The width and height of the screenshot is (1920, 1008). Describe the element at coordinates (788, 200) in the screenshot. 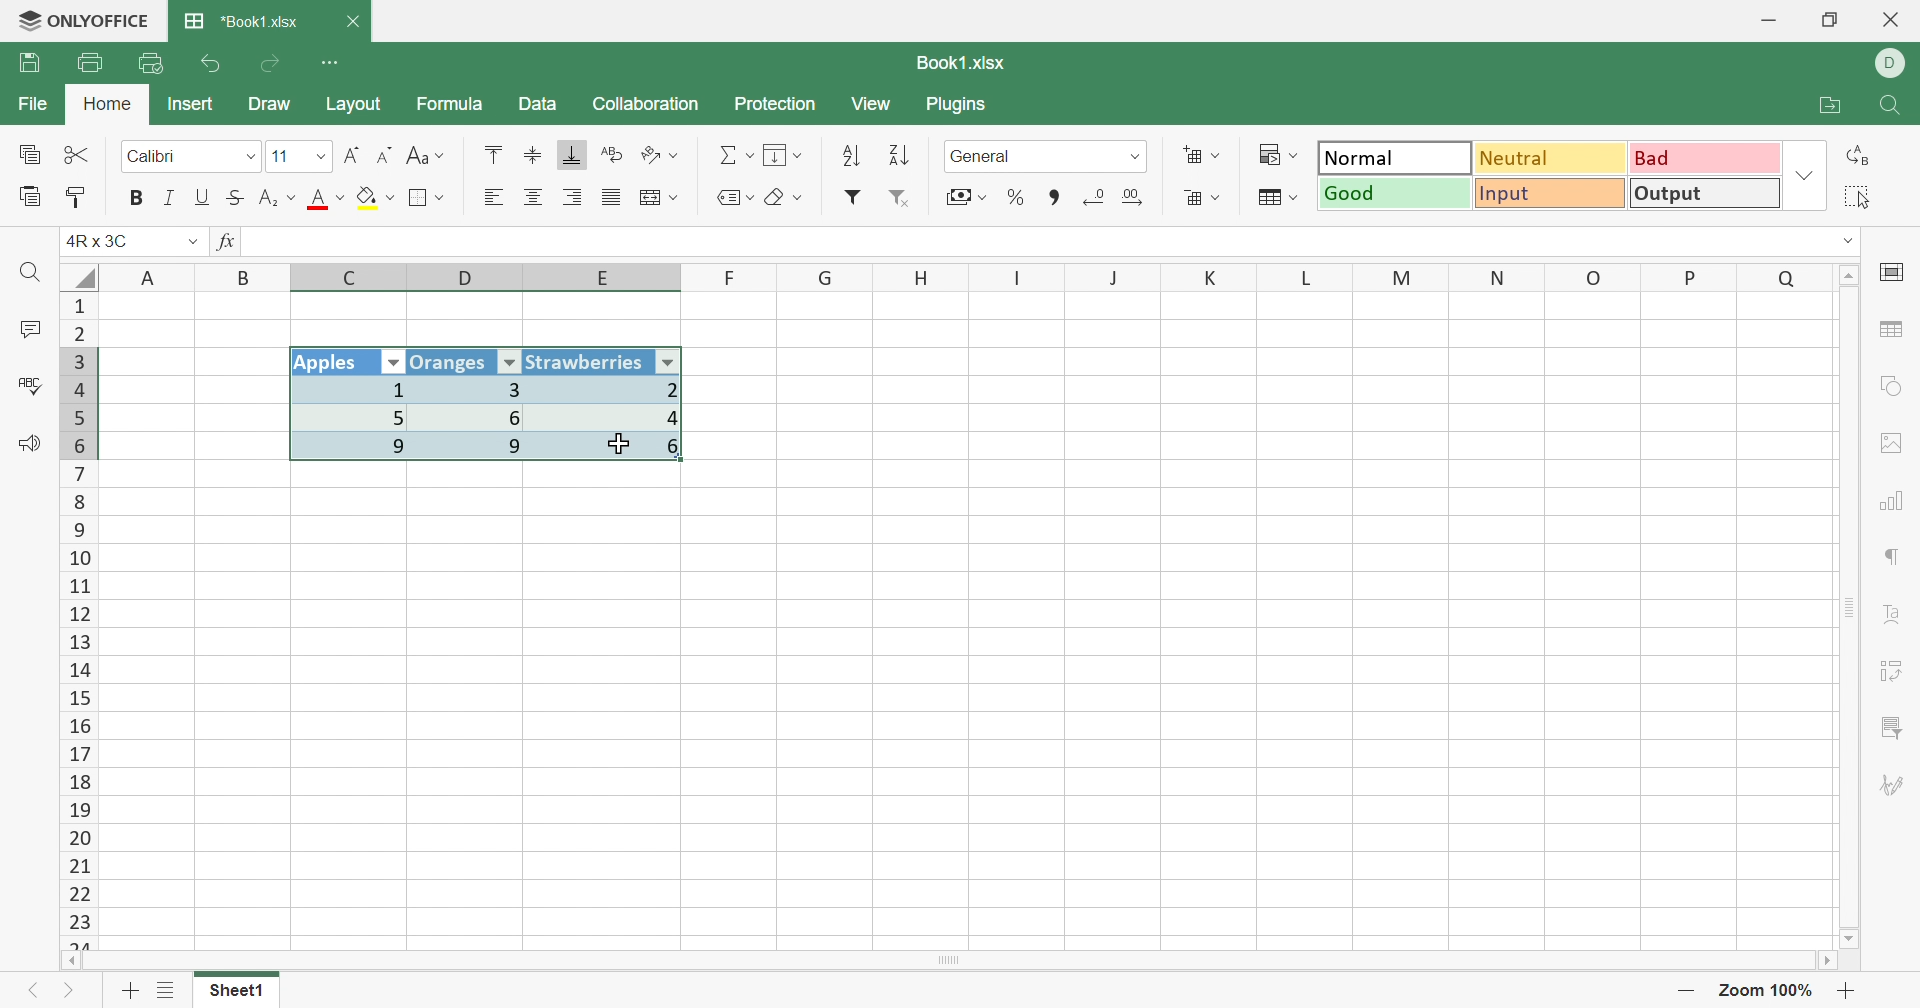

I see `Clear` at that location.